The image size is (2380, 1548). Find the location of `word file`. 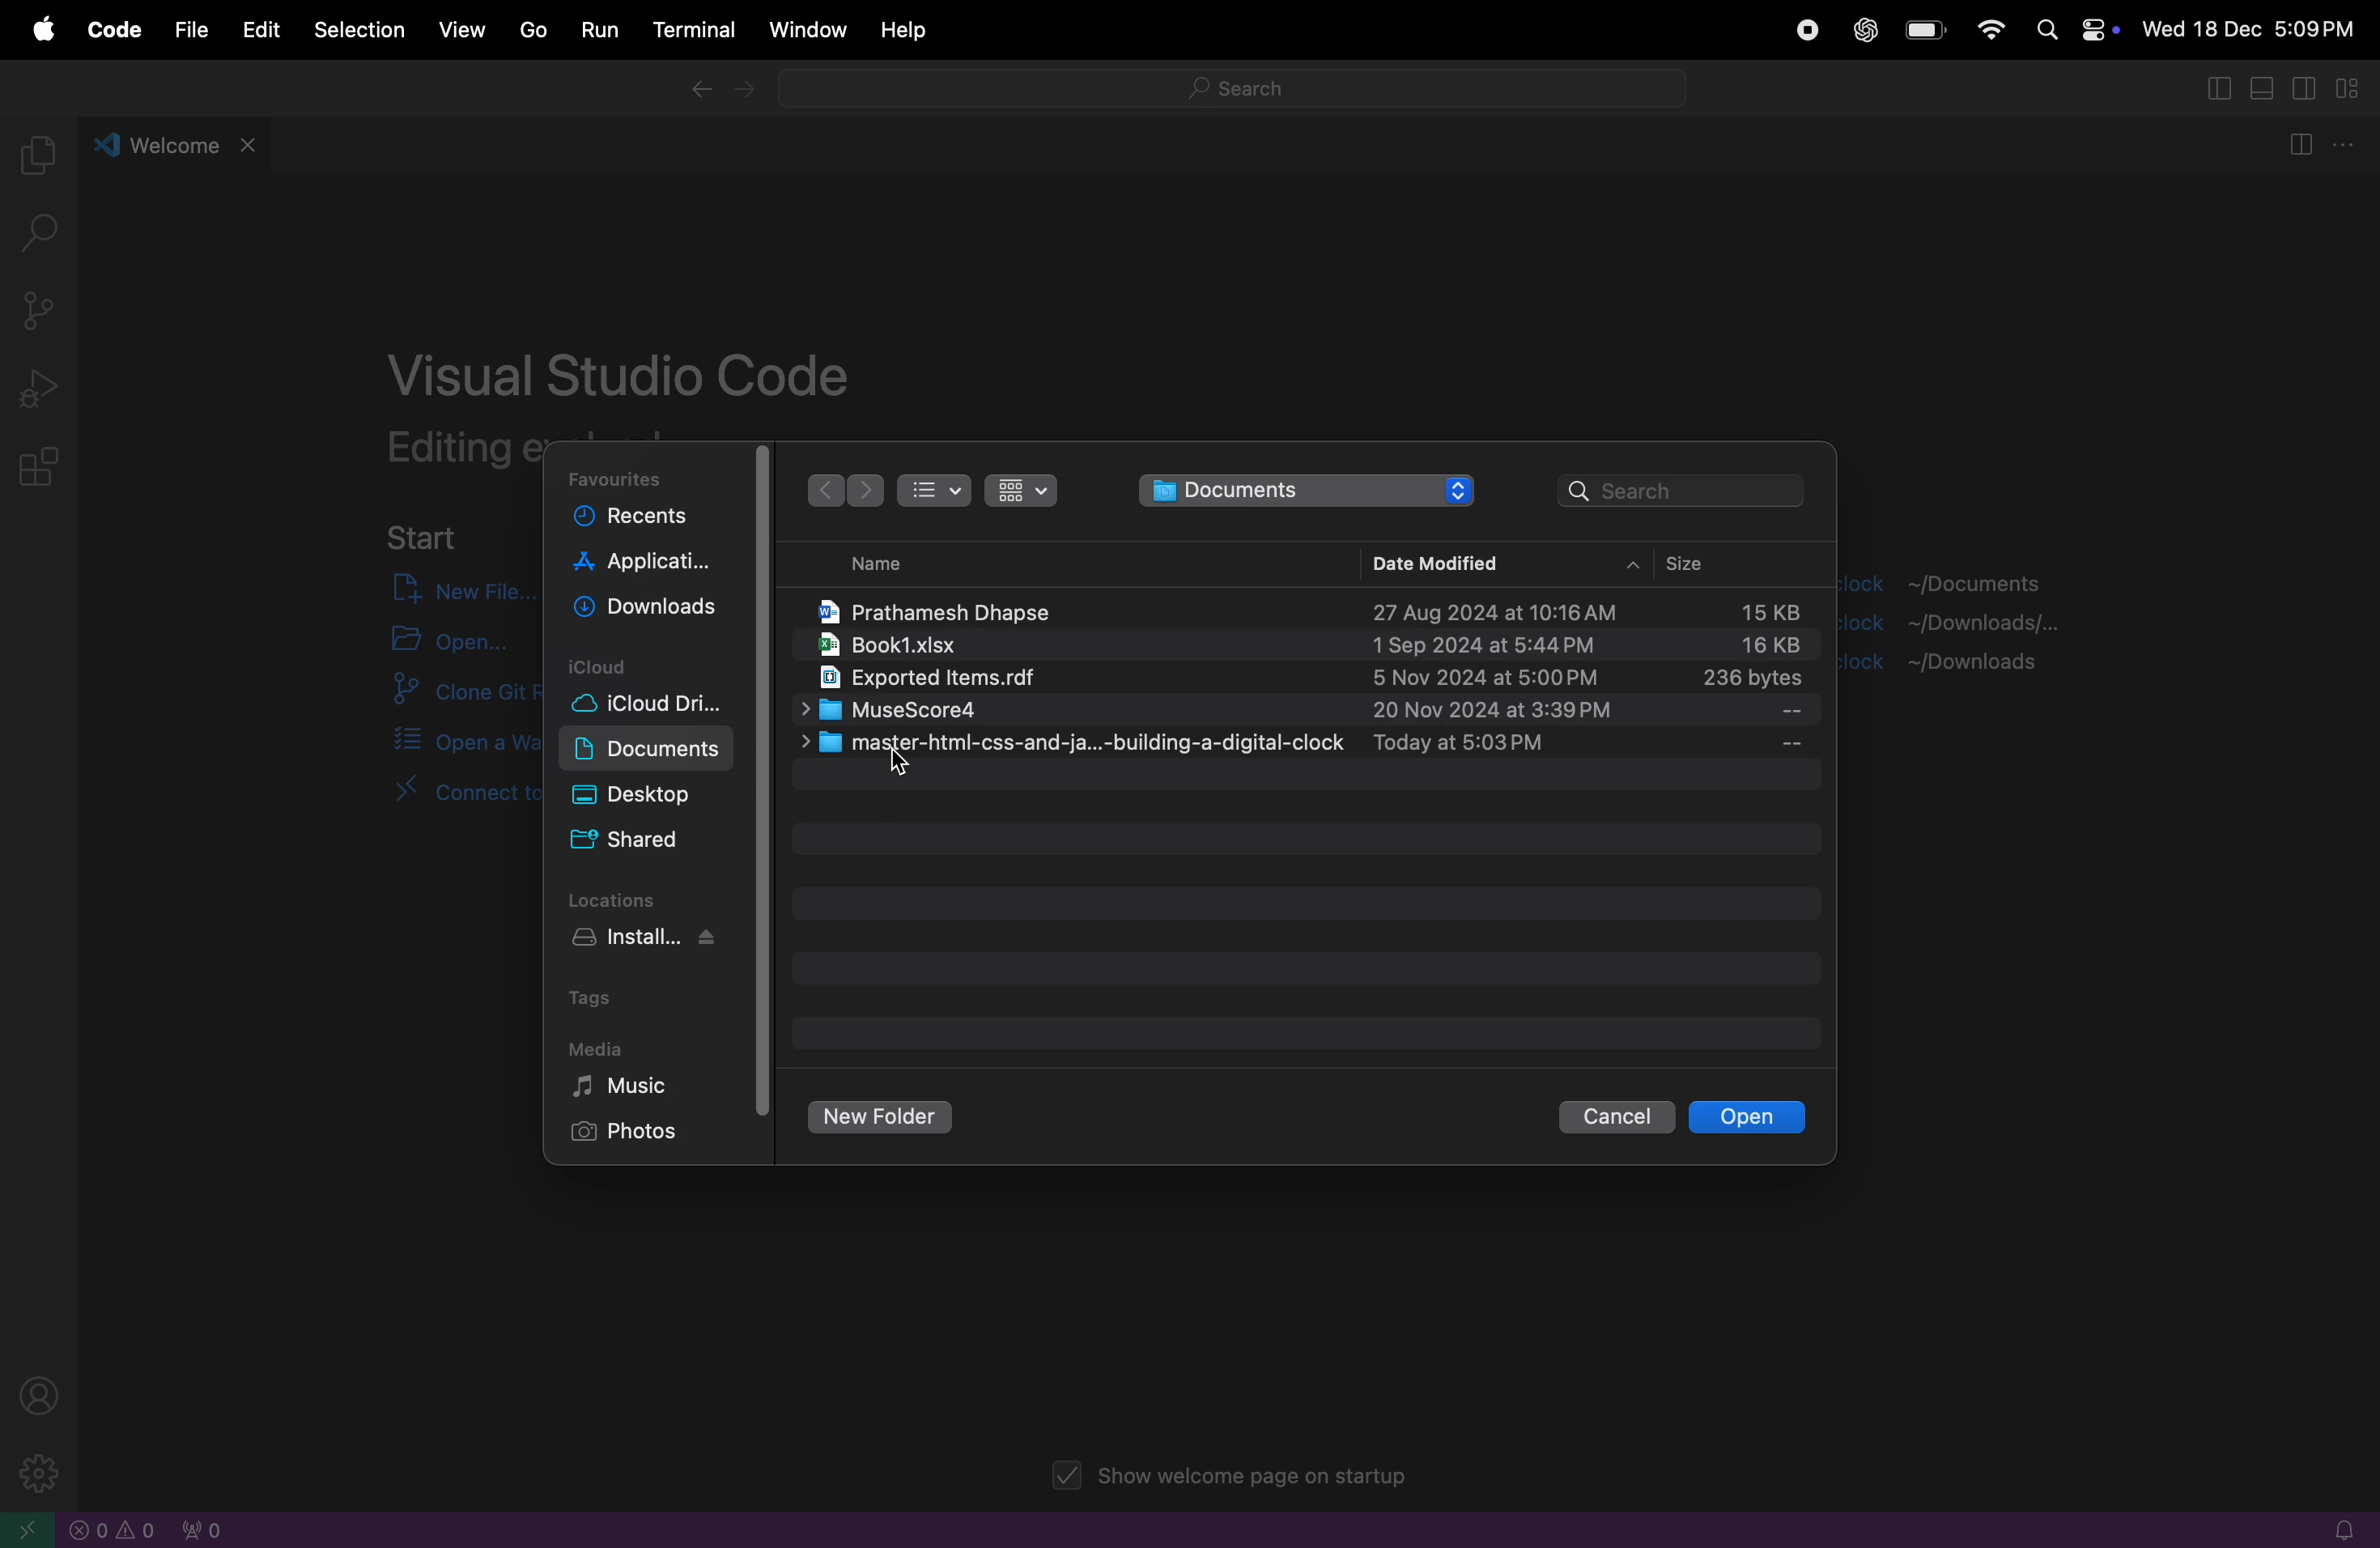

word file is located at coordinates (1307, 606).